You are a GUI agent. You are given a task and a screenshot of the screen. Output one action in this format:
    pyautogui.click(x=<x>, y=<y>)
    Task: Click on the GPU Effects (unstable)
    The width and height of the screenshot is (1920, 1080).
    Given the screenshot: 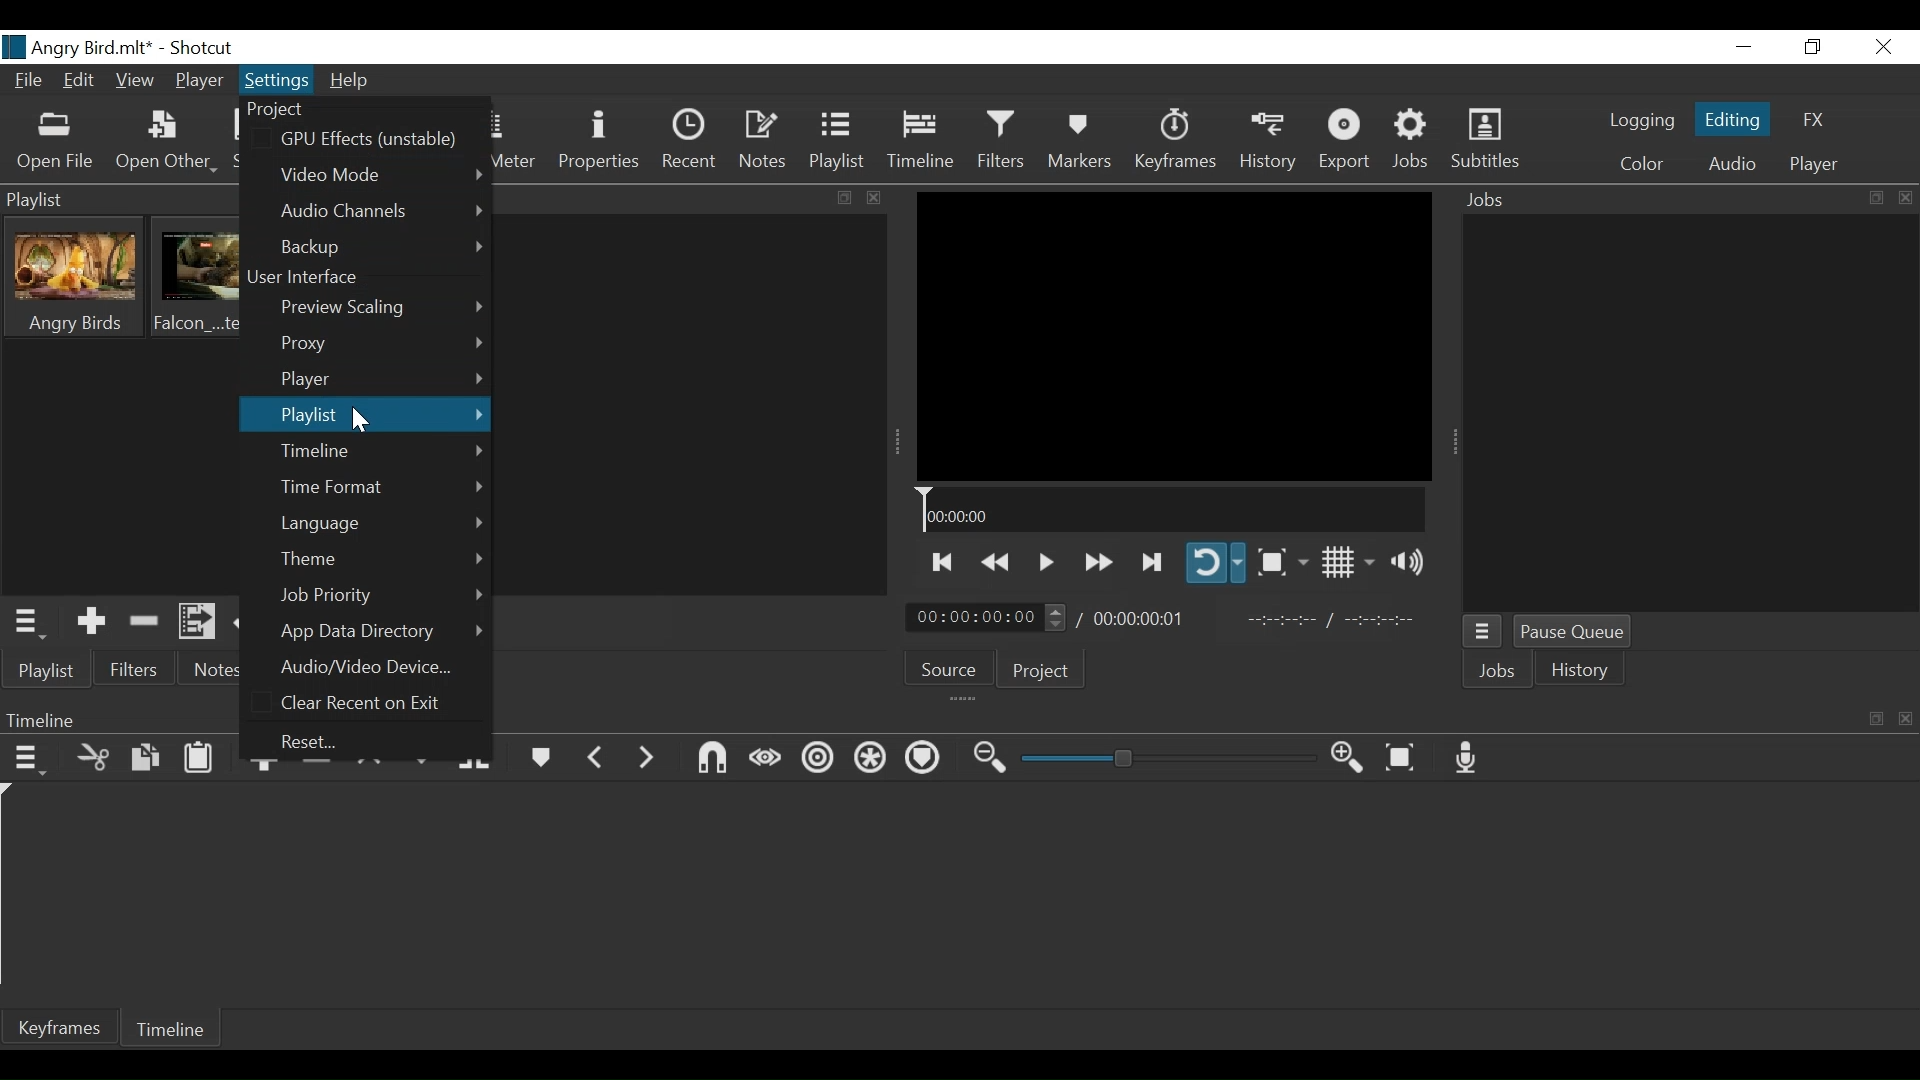 What is the action you would take?
    pyautogui.click(x=374, y=138)
    